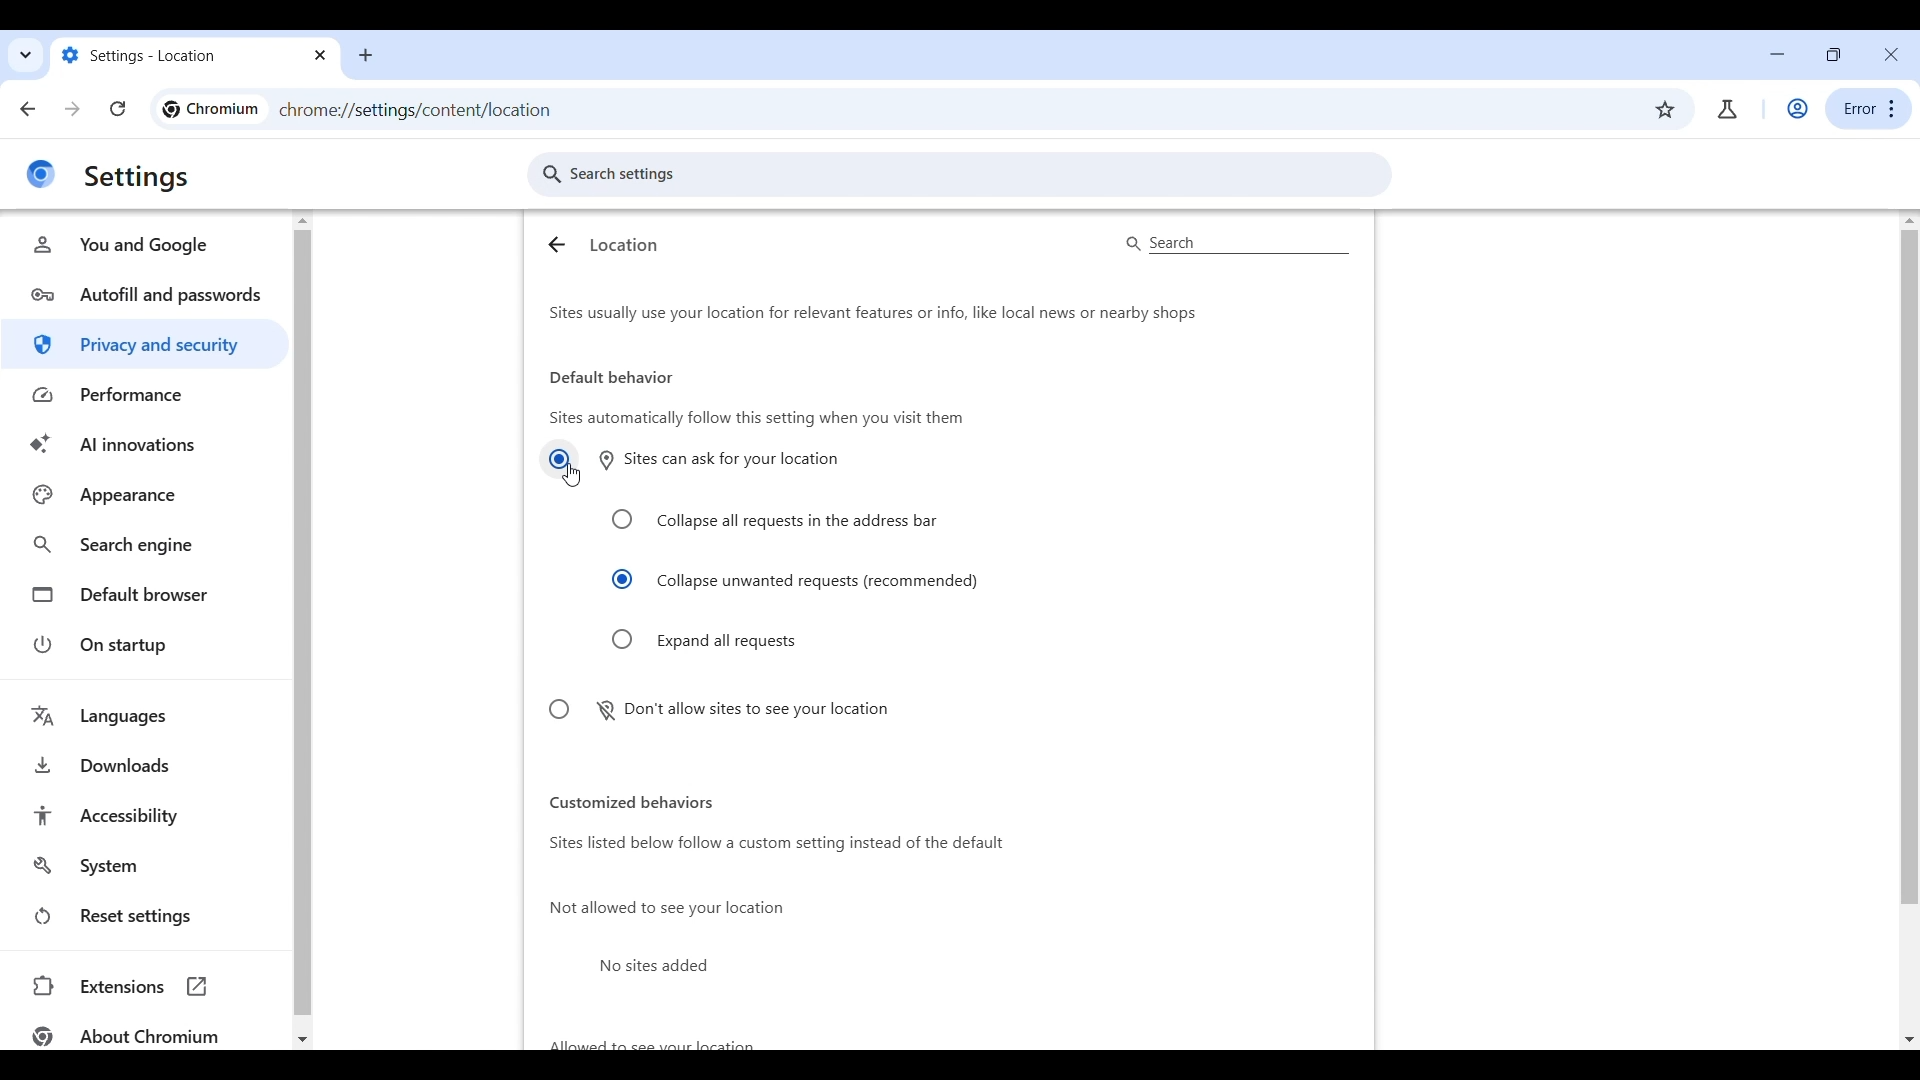 The image size is (1920, 1080). I want to click on search, so click(1233, 243).